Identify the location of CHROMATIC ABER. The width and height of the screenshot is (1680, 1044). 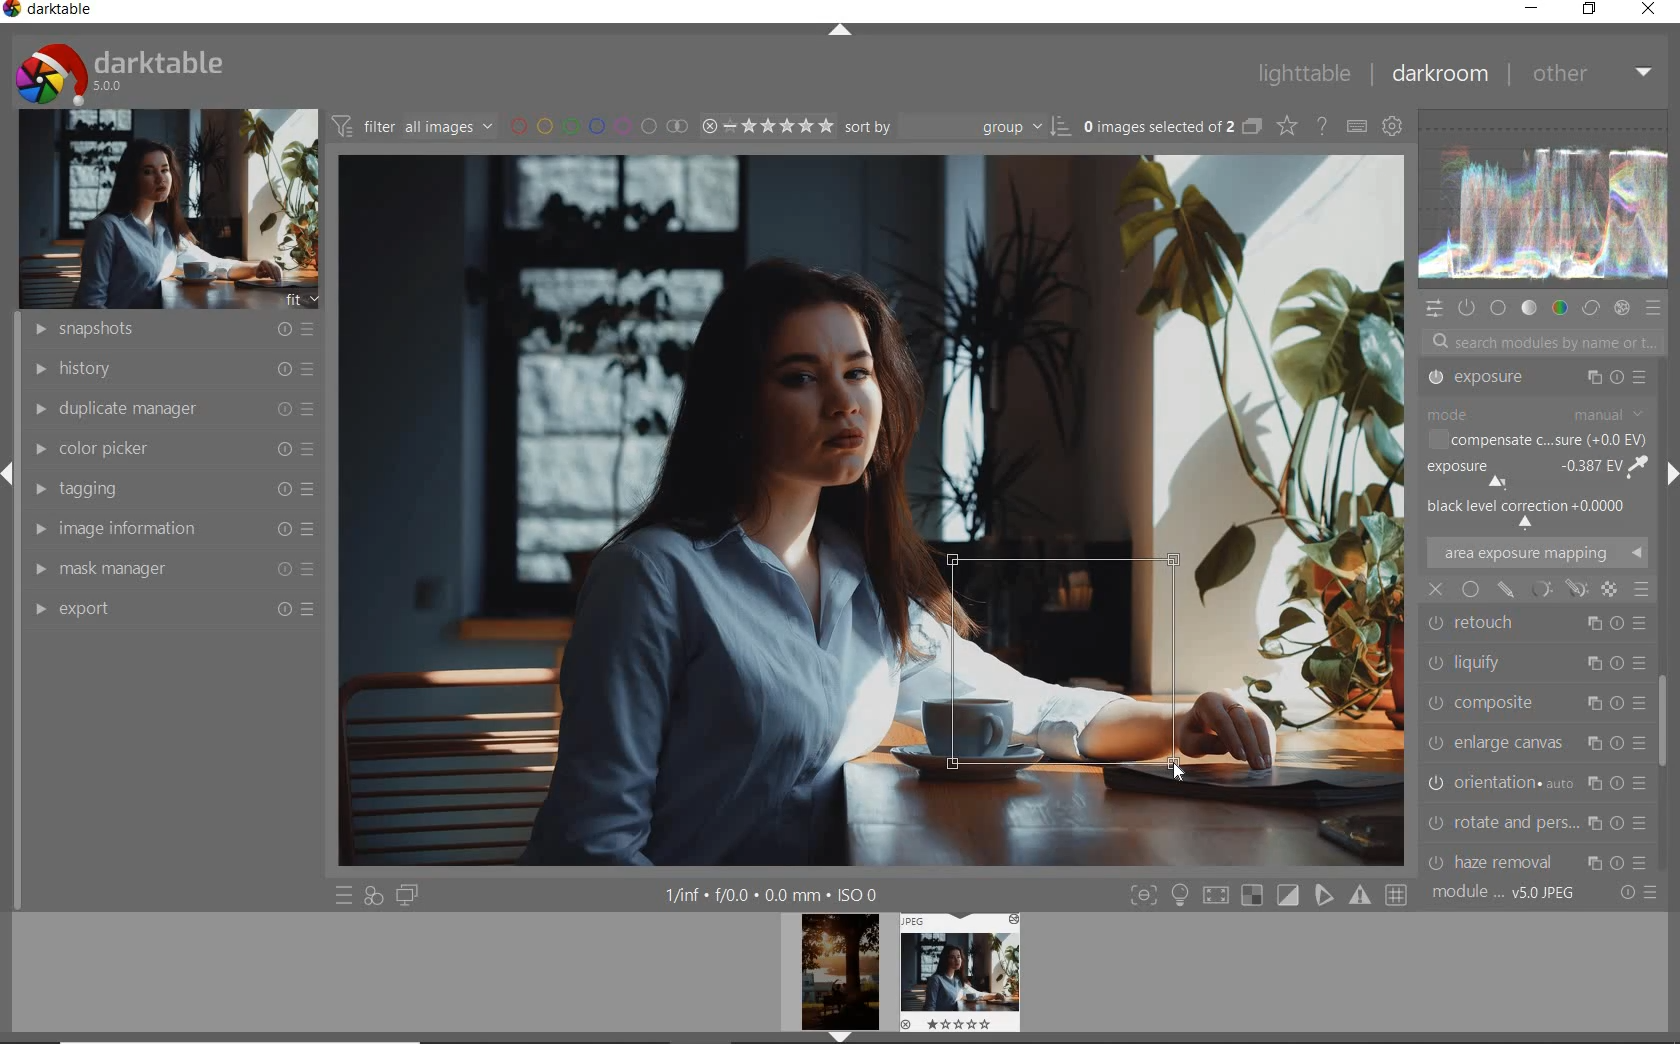
(1534, 782).